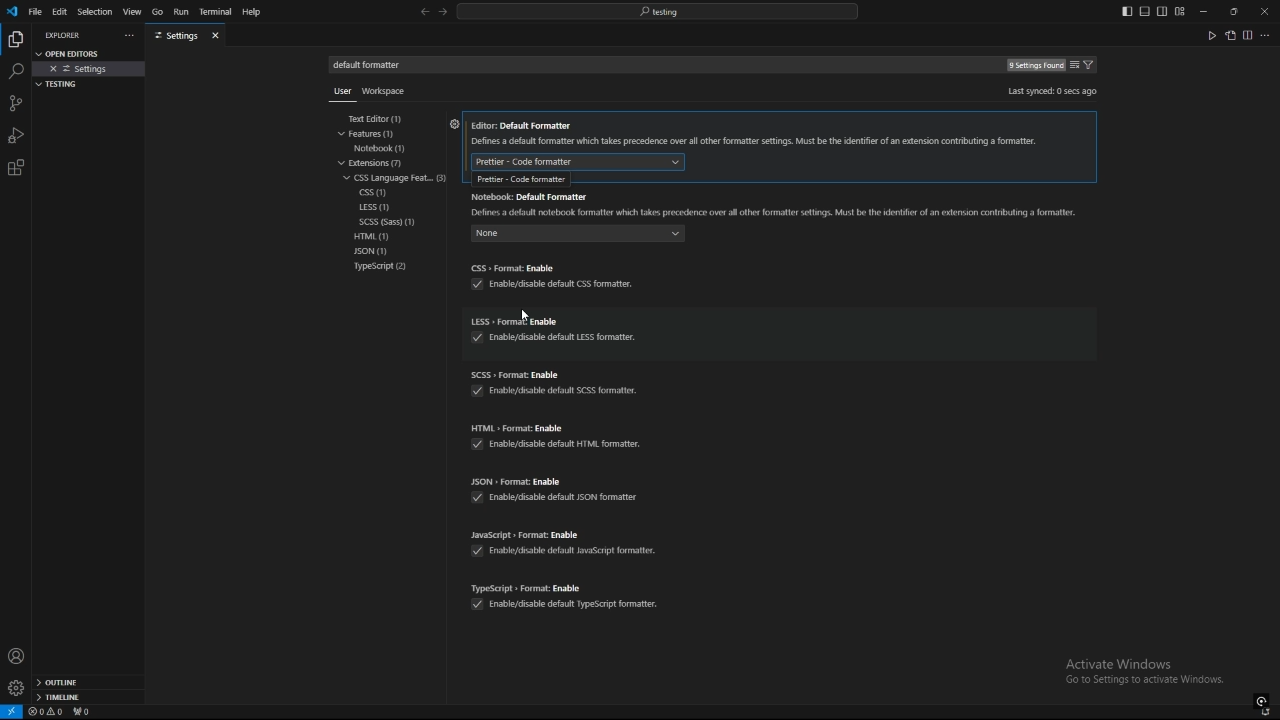 The image size is (1280, 720). I want to click on features, so click(378, 134).